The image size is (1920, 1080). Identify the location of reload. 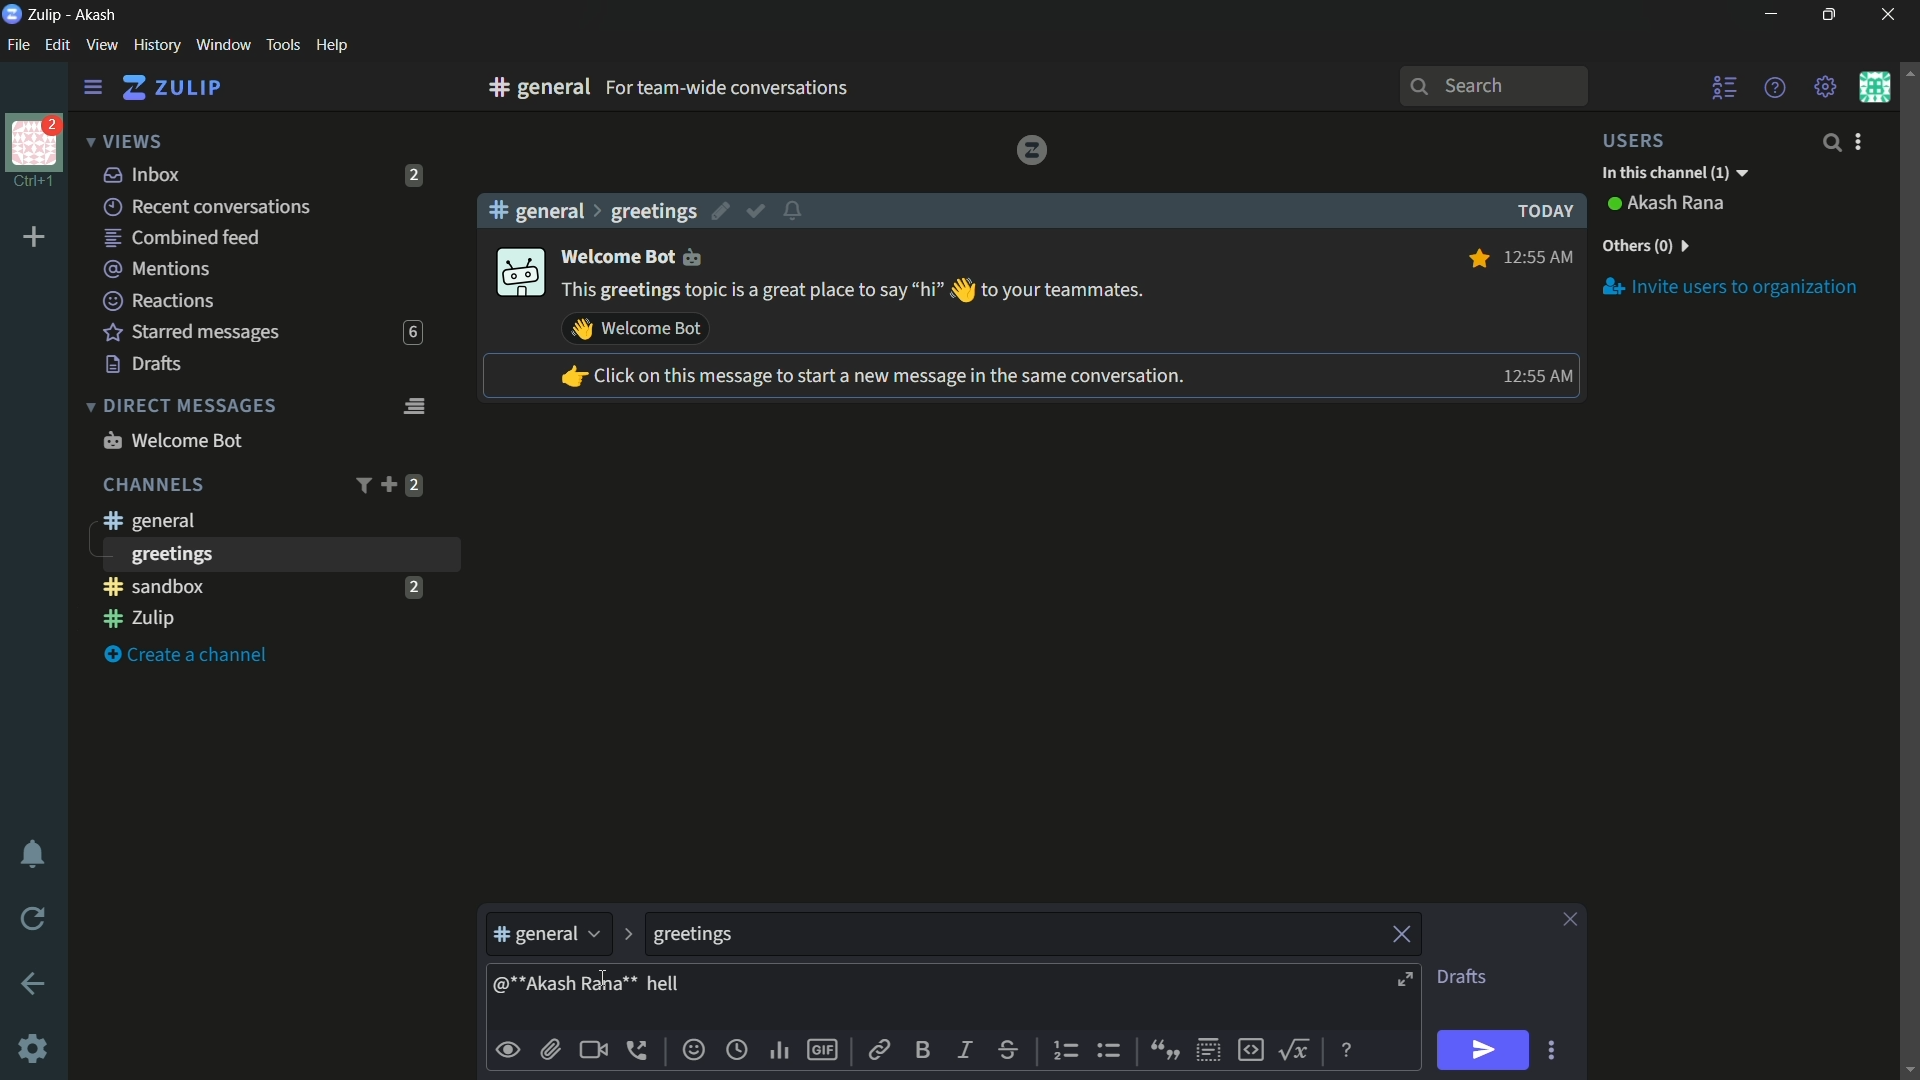
(34, 918).